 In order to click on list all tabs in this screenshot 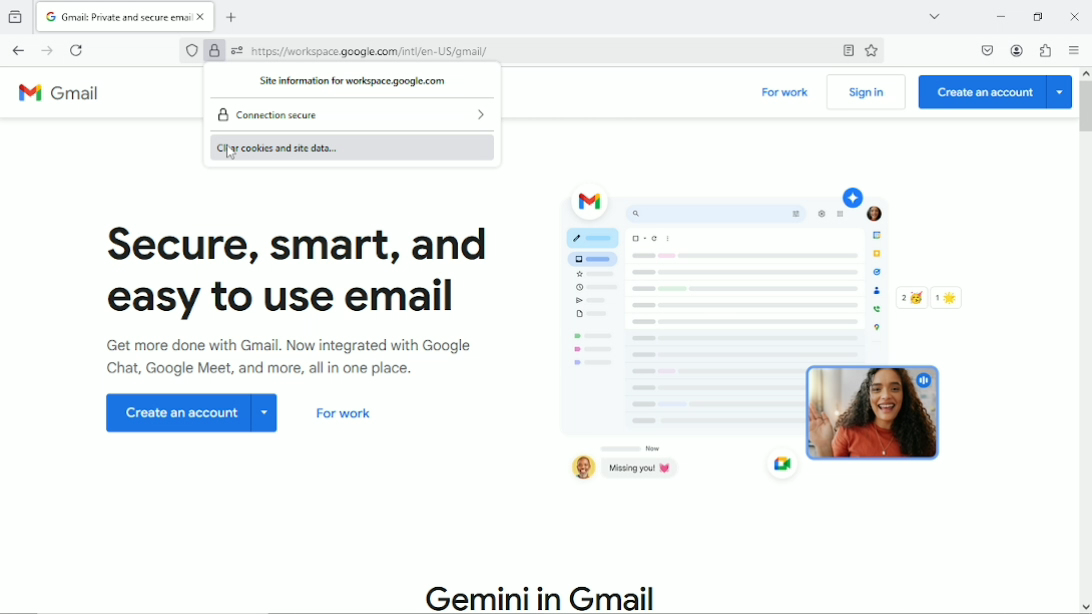, I will do `click(931, 15)`.